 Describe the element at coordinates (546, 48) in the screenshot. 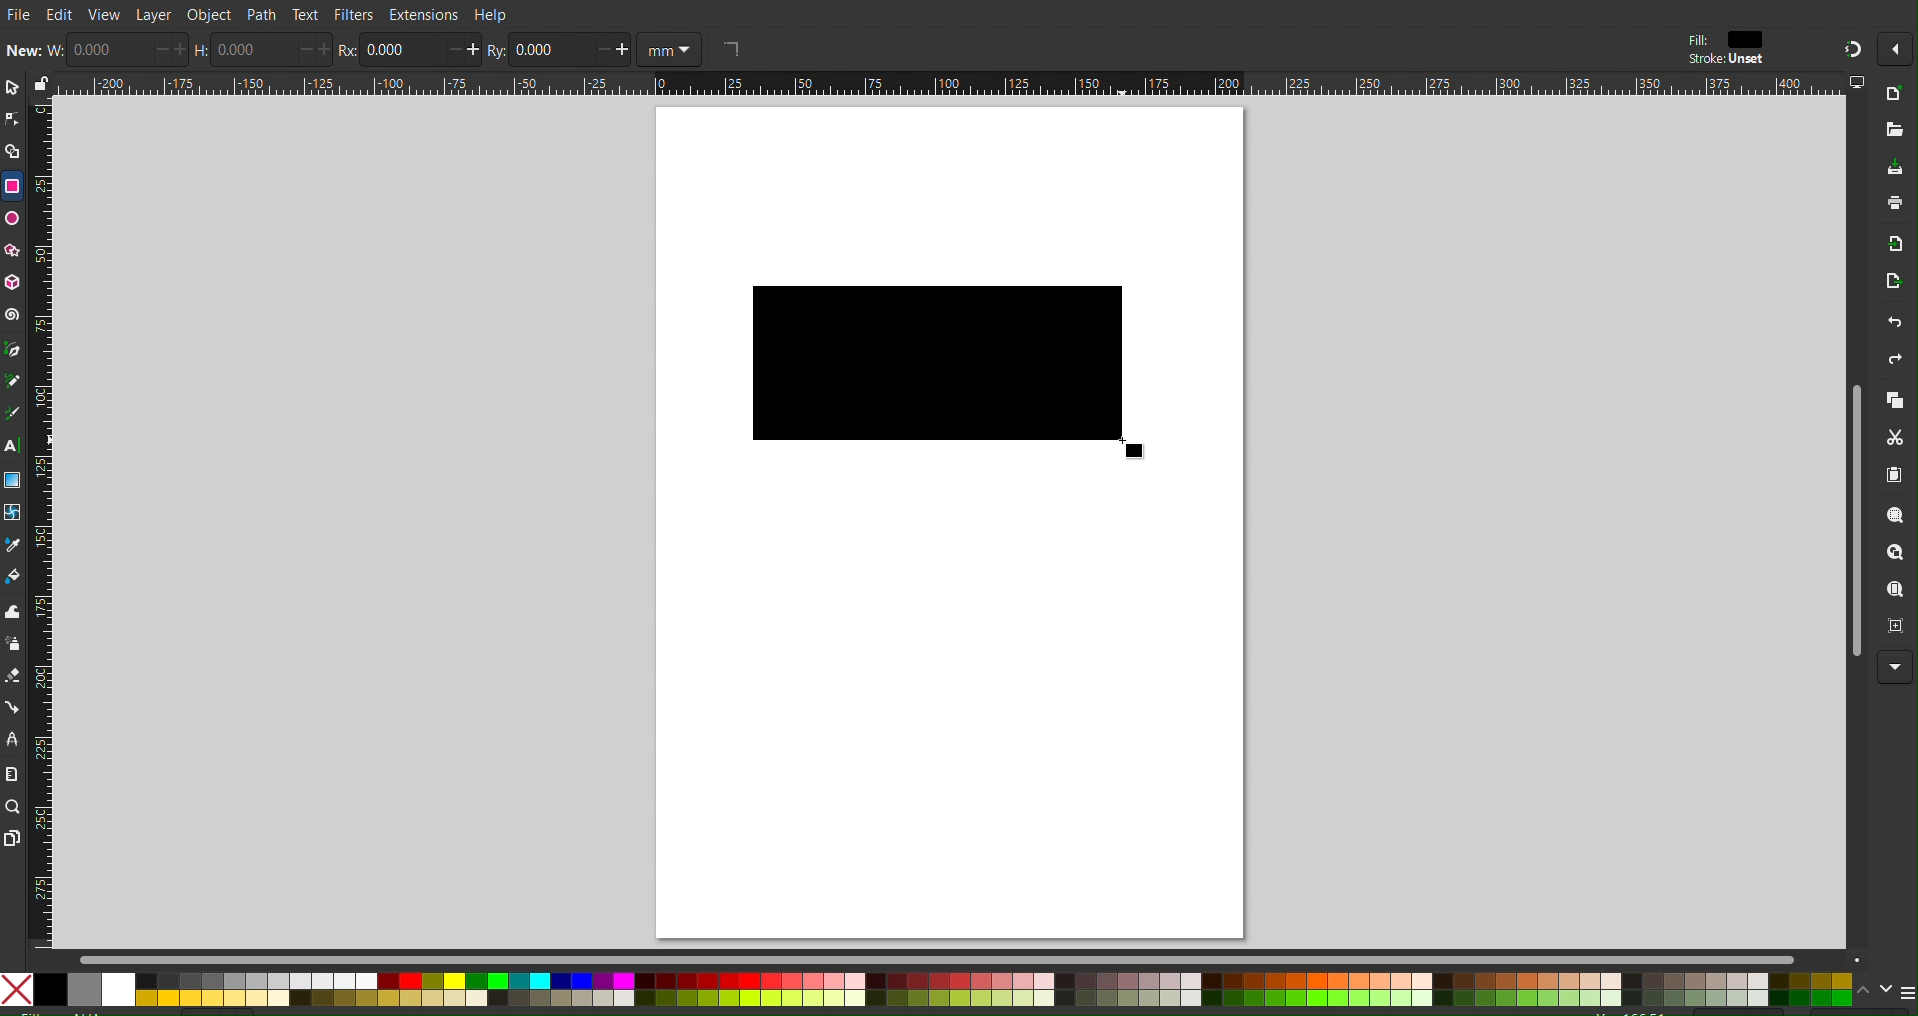

I see `0.000` at that location.